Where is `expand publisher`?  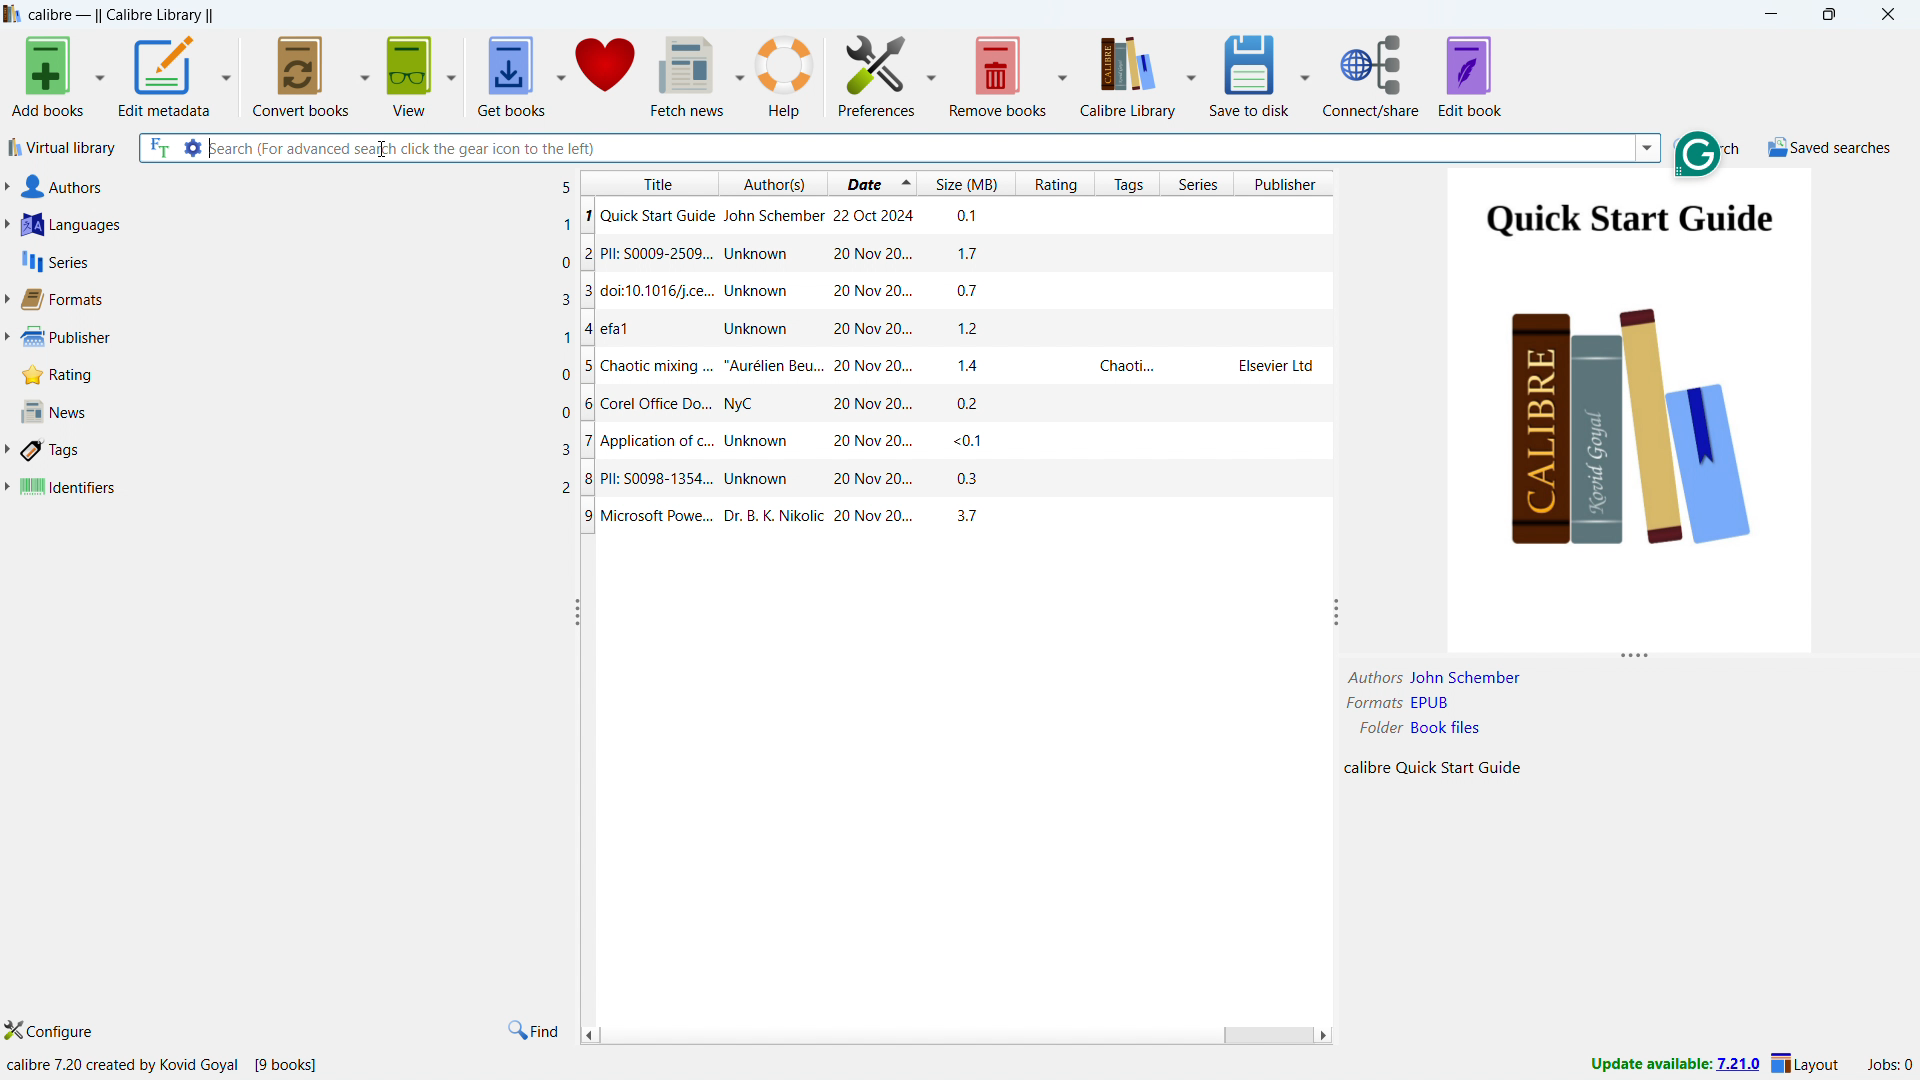 expand publisher is located at coordinates (6, 338).